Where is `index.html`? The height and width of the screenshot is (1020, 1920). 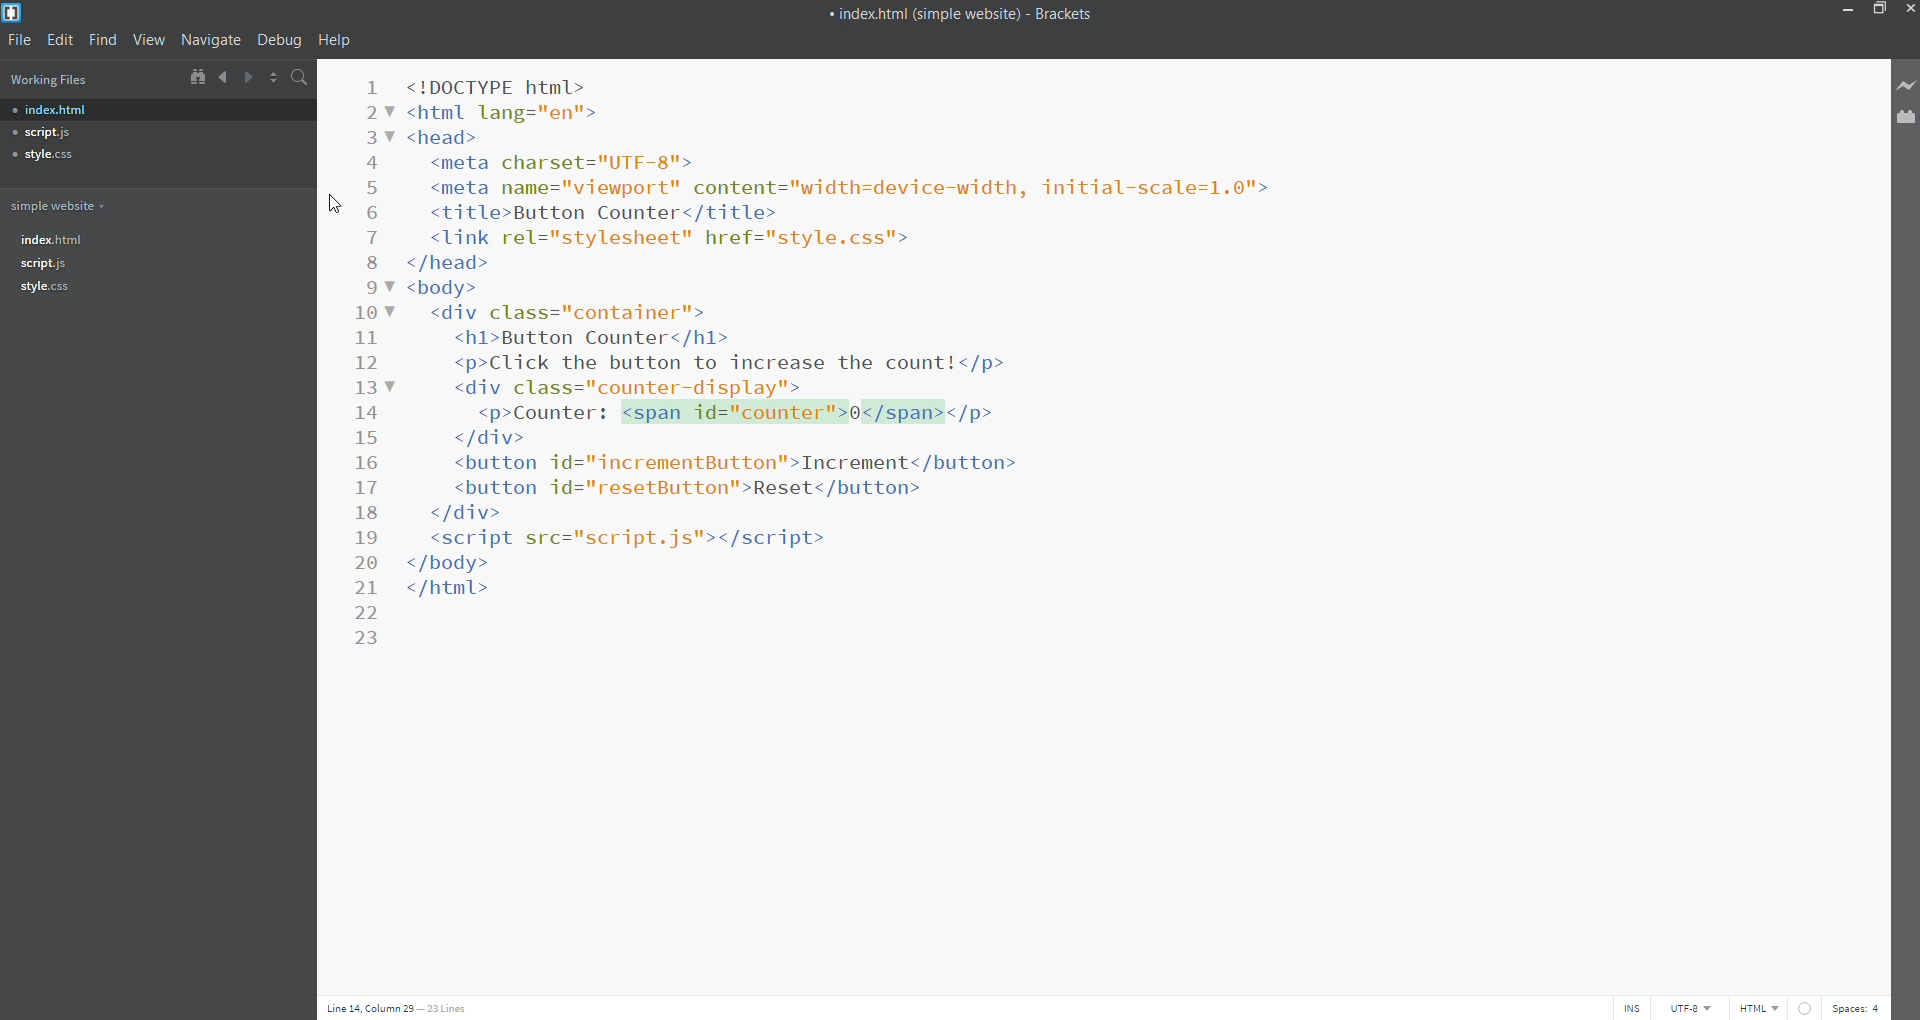 index.html is located at coordinates (157, 240).